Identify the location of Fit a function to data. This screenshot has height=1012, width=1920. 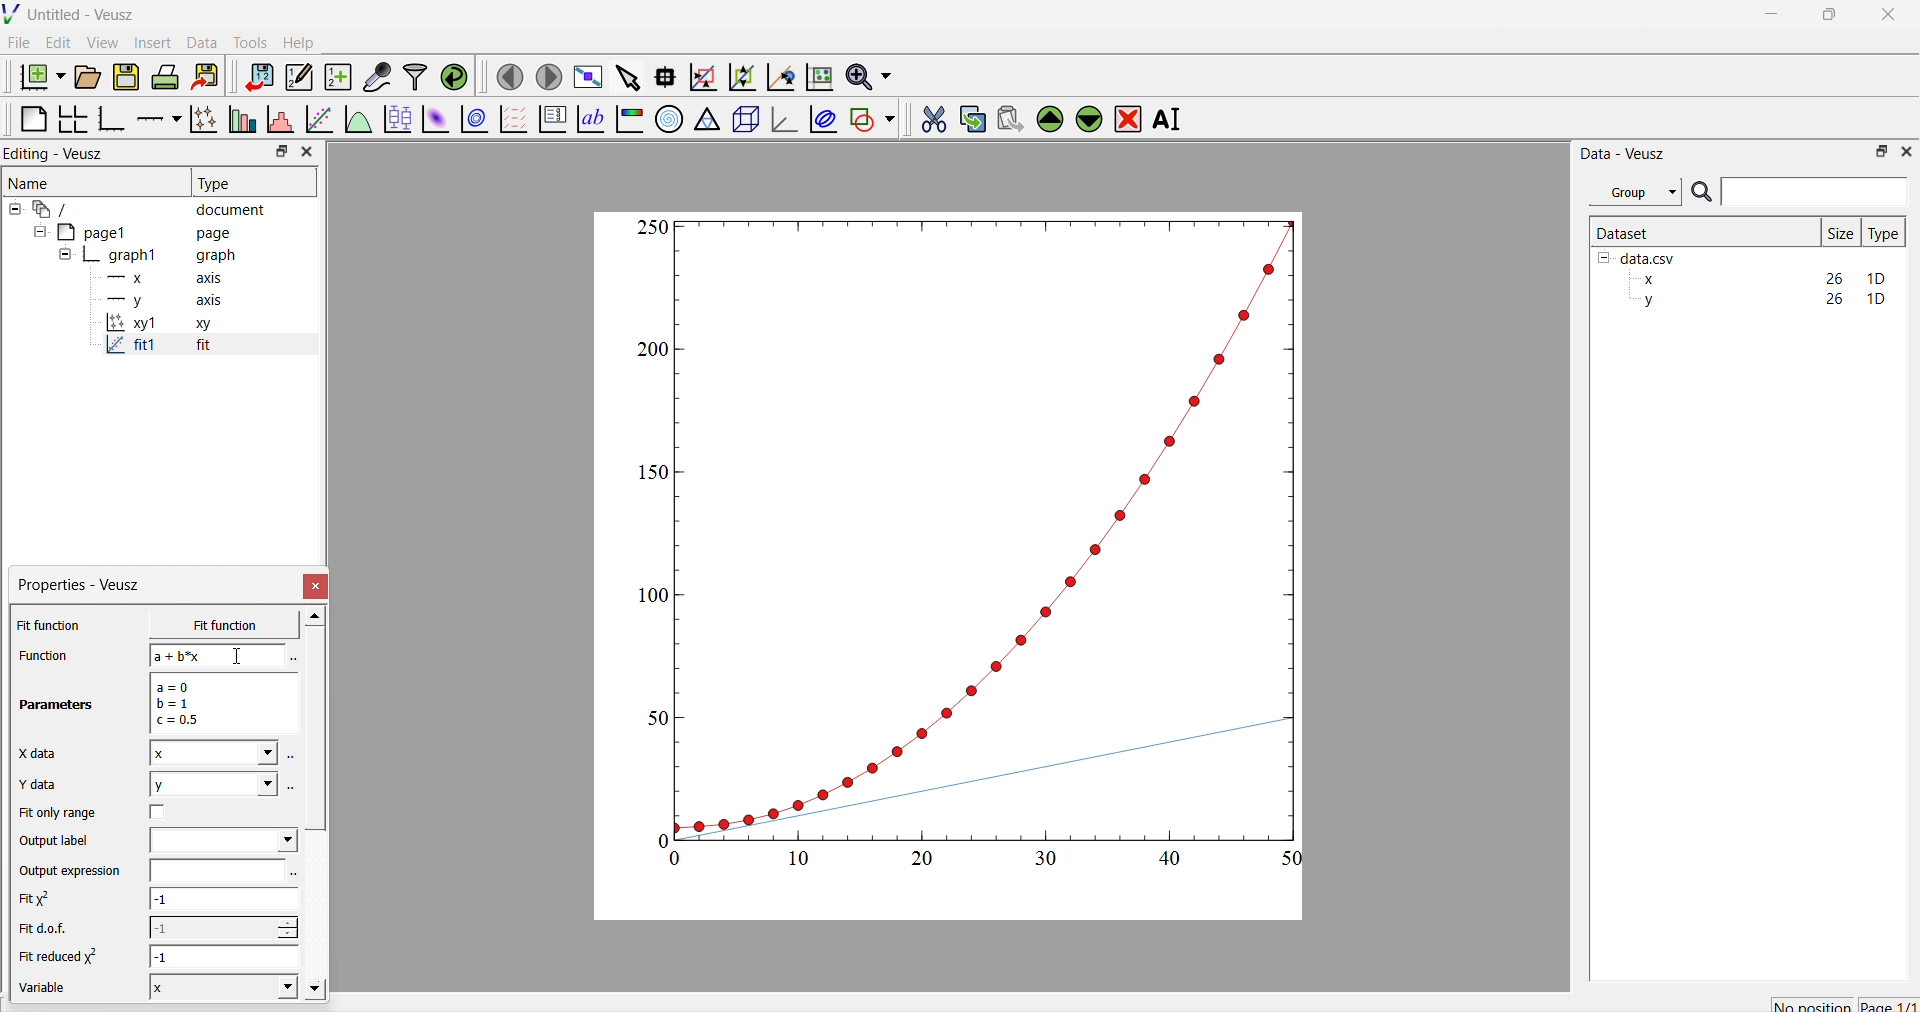
(318, 121).